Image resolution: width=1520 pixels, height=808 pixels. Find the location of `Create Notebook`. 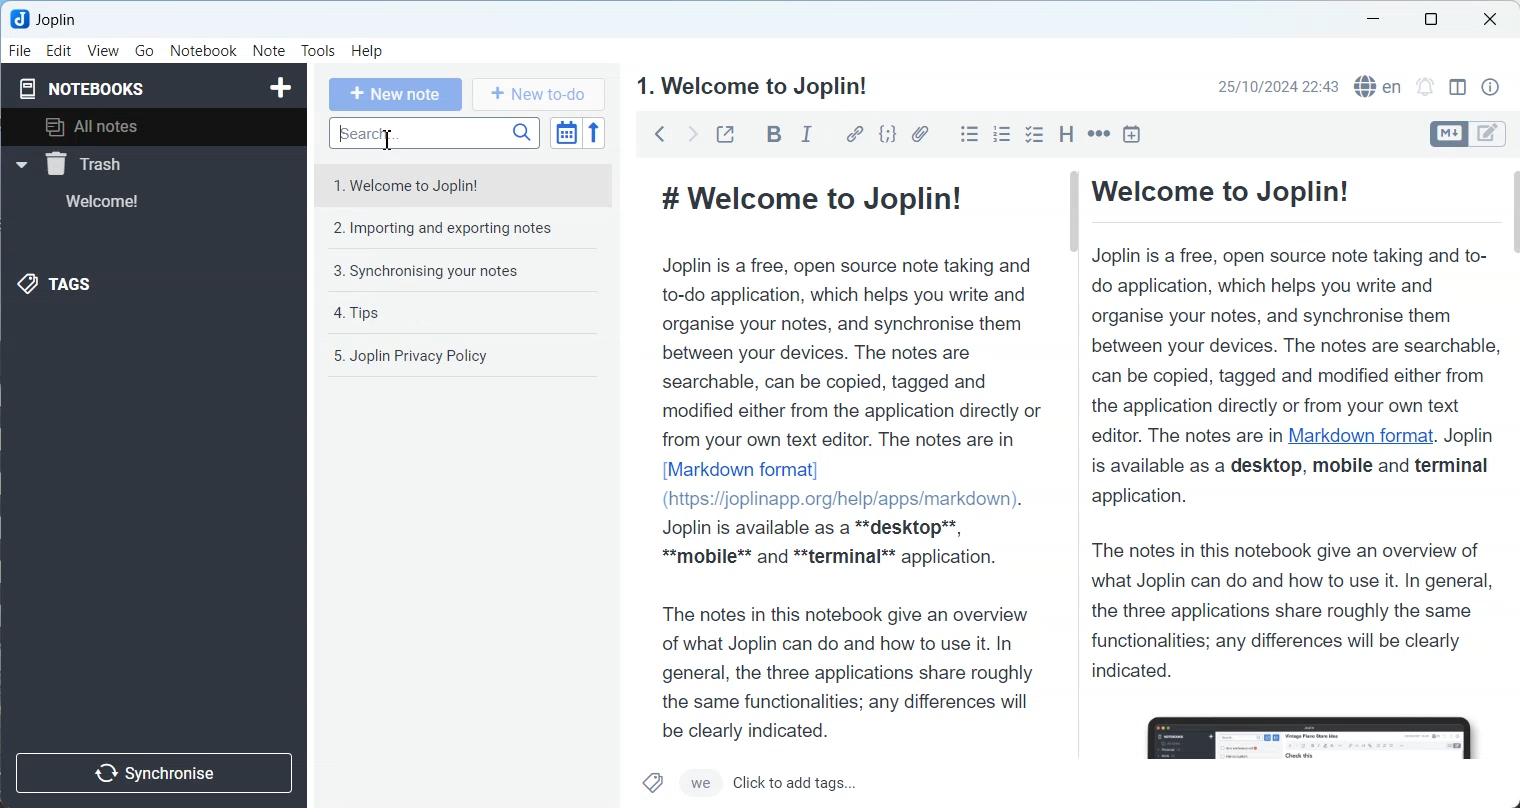

Create Notebook is located at coordinates (278, 88).